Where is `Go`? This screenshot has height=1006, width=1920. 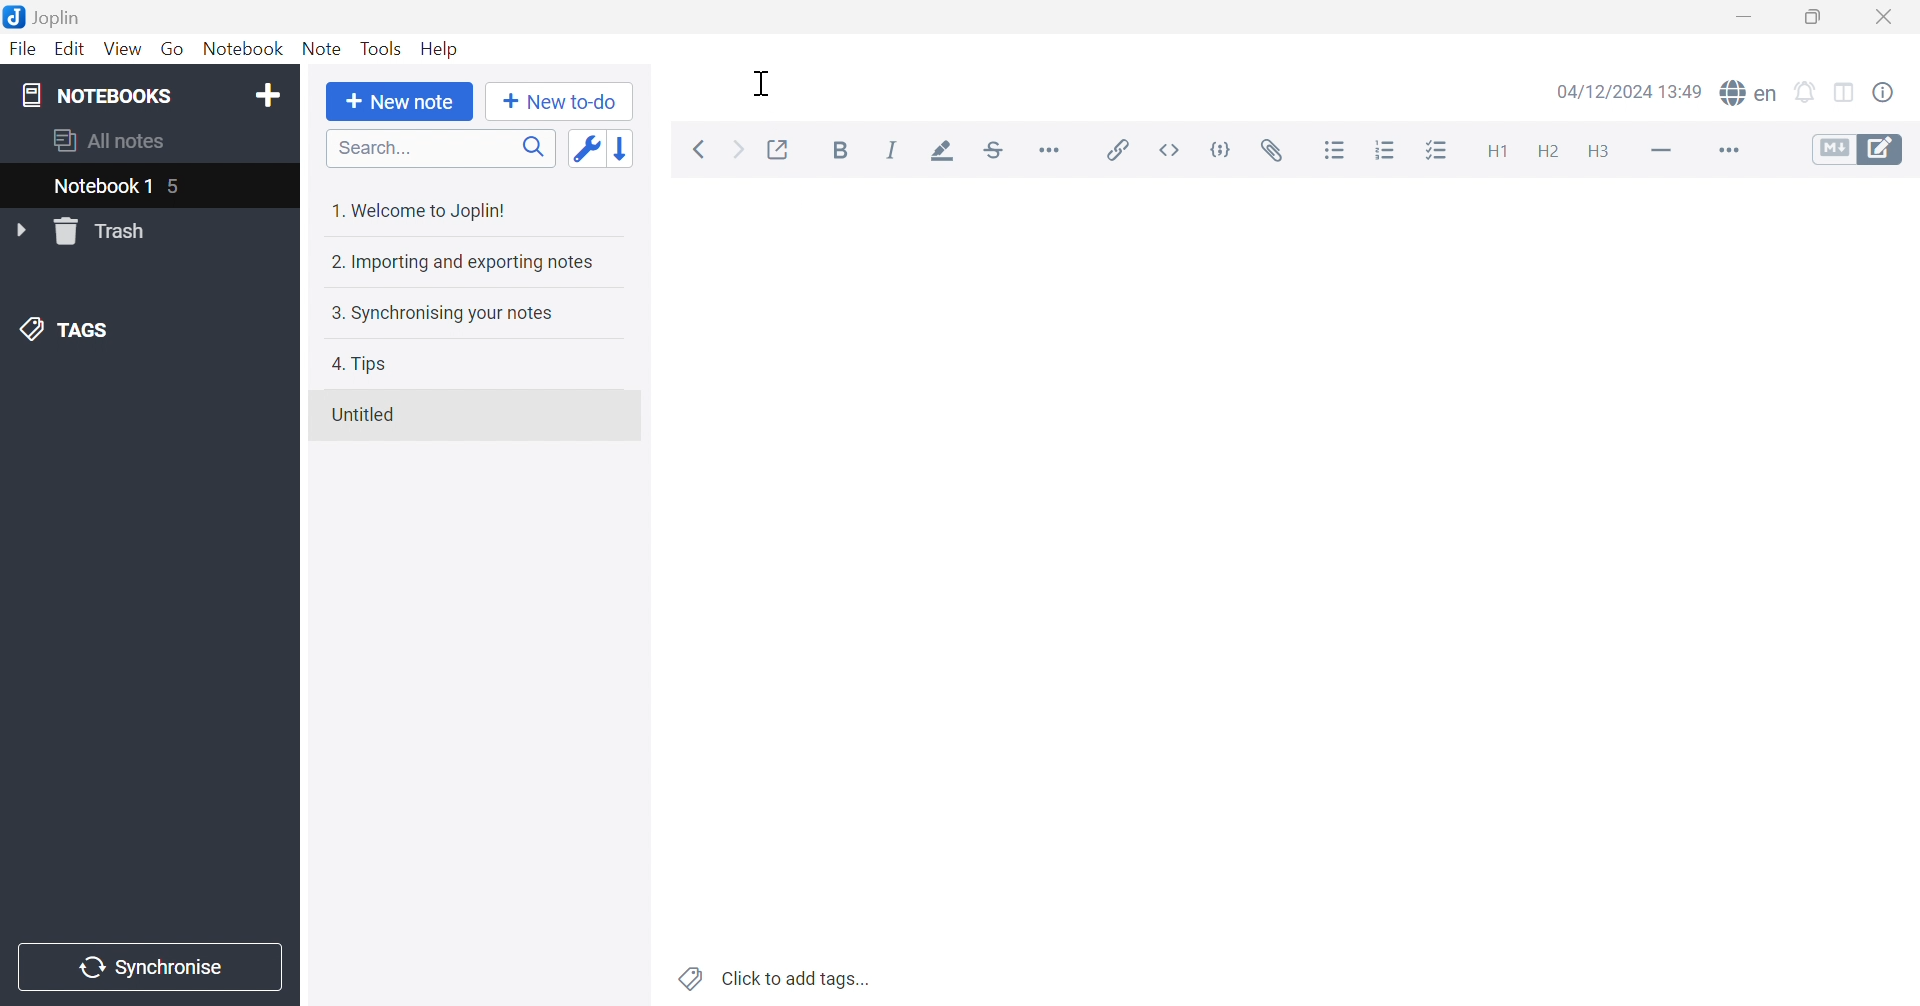
Go is located at coordinates (172, 48).